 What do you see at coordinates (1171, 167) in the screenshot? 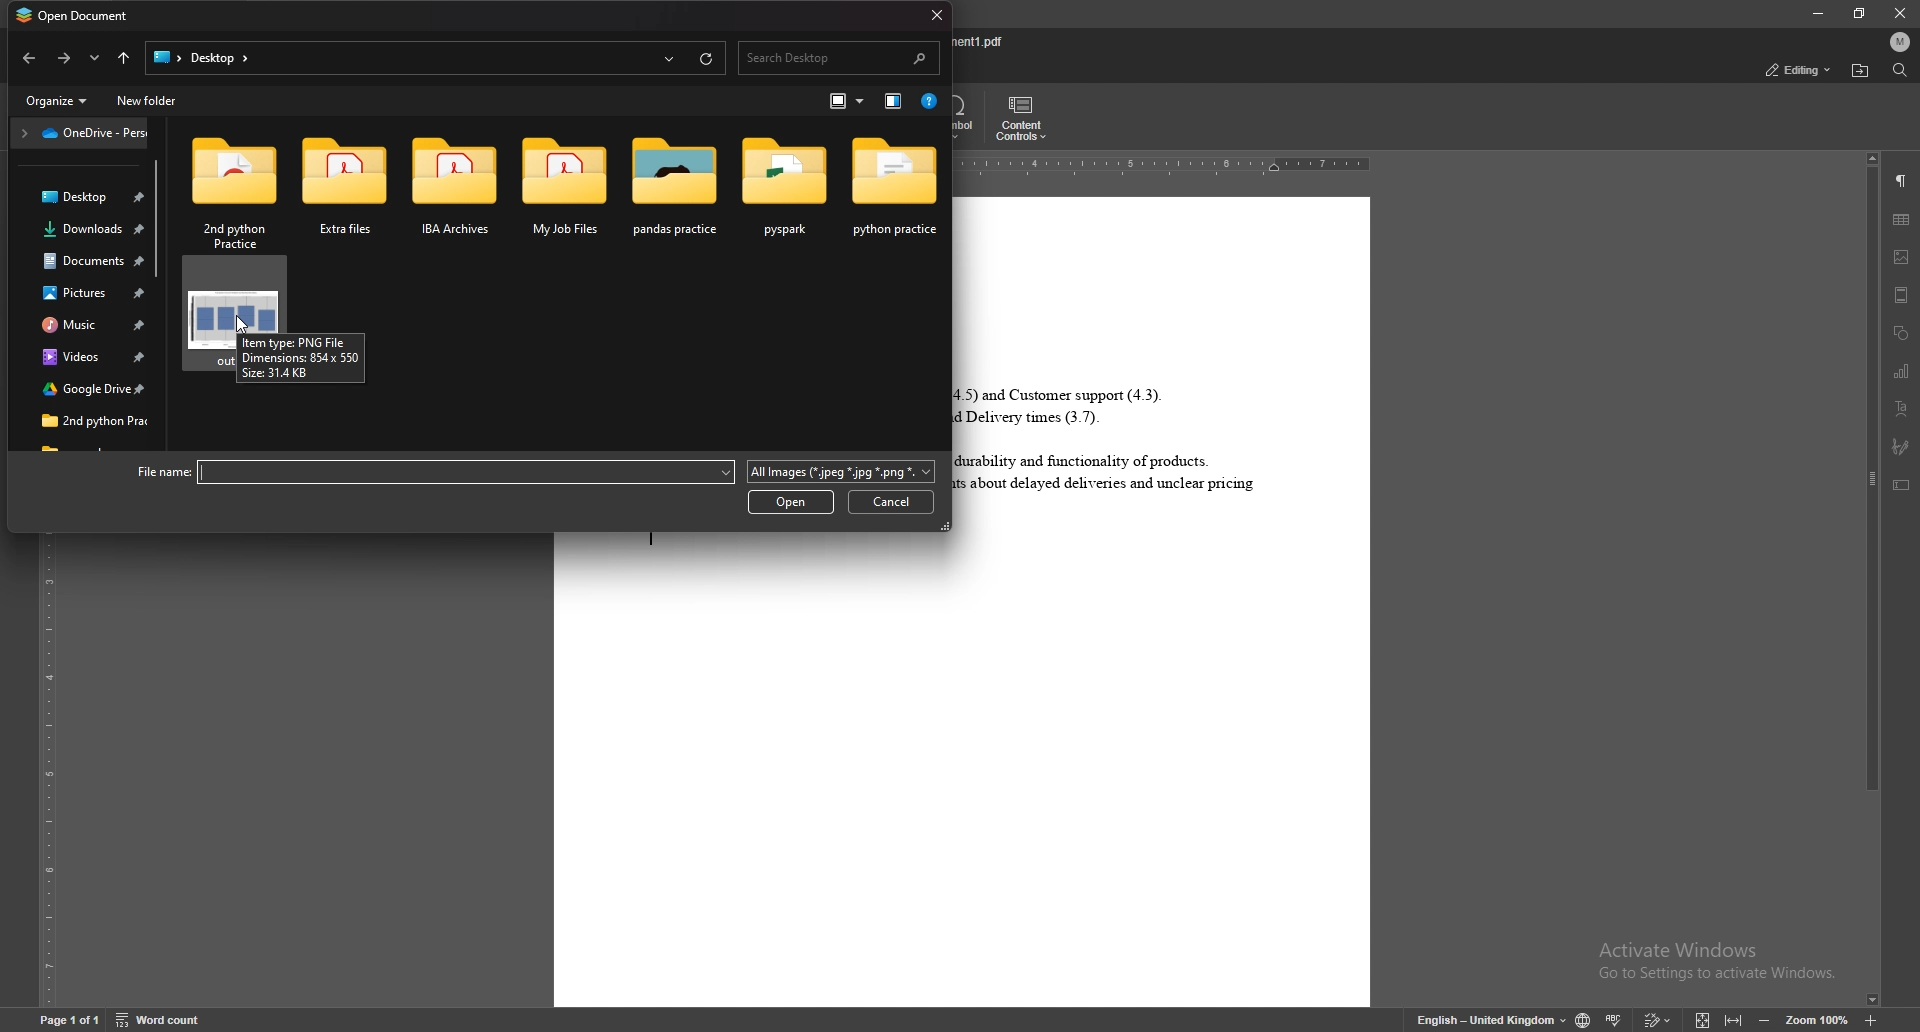
I see `horizontal scale` at bounding box center [1171, 167].